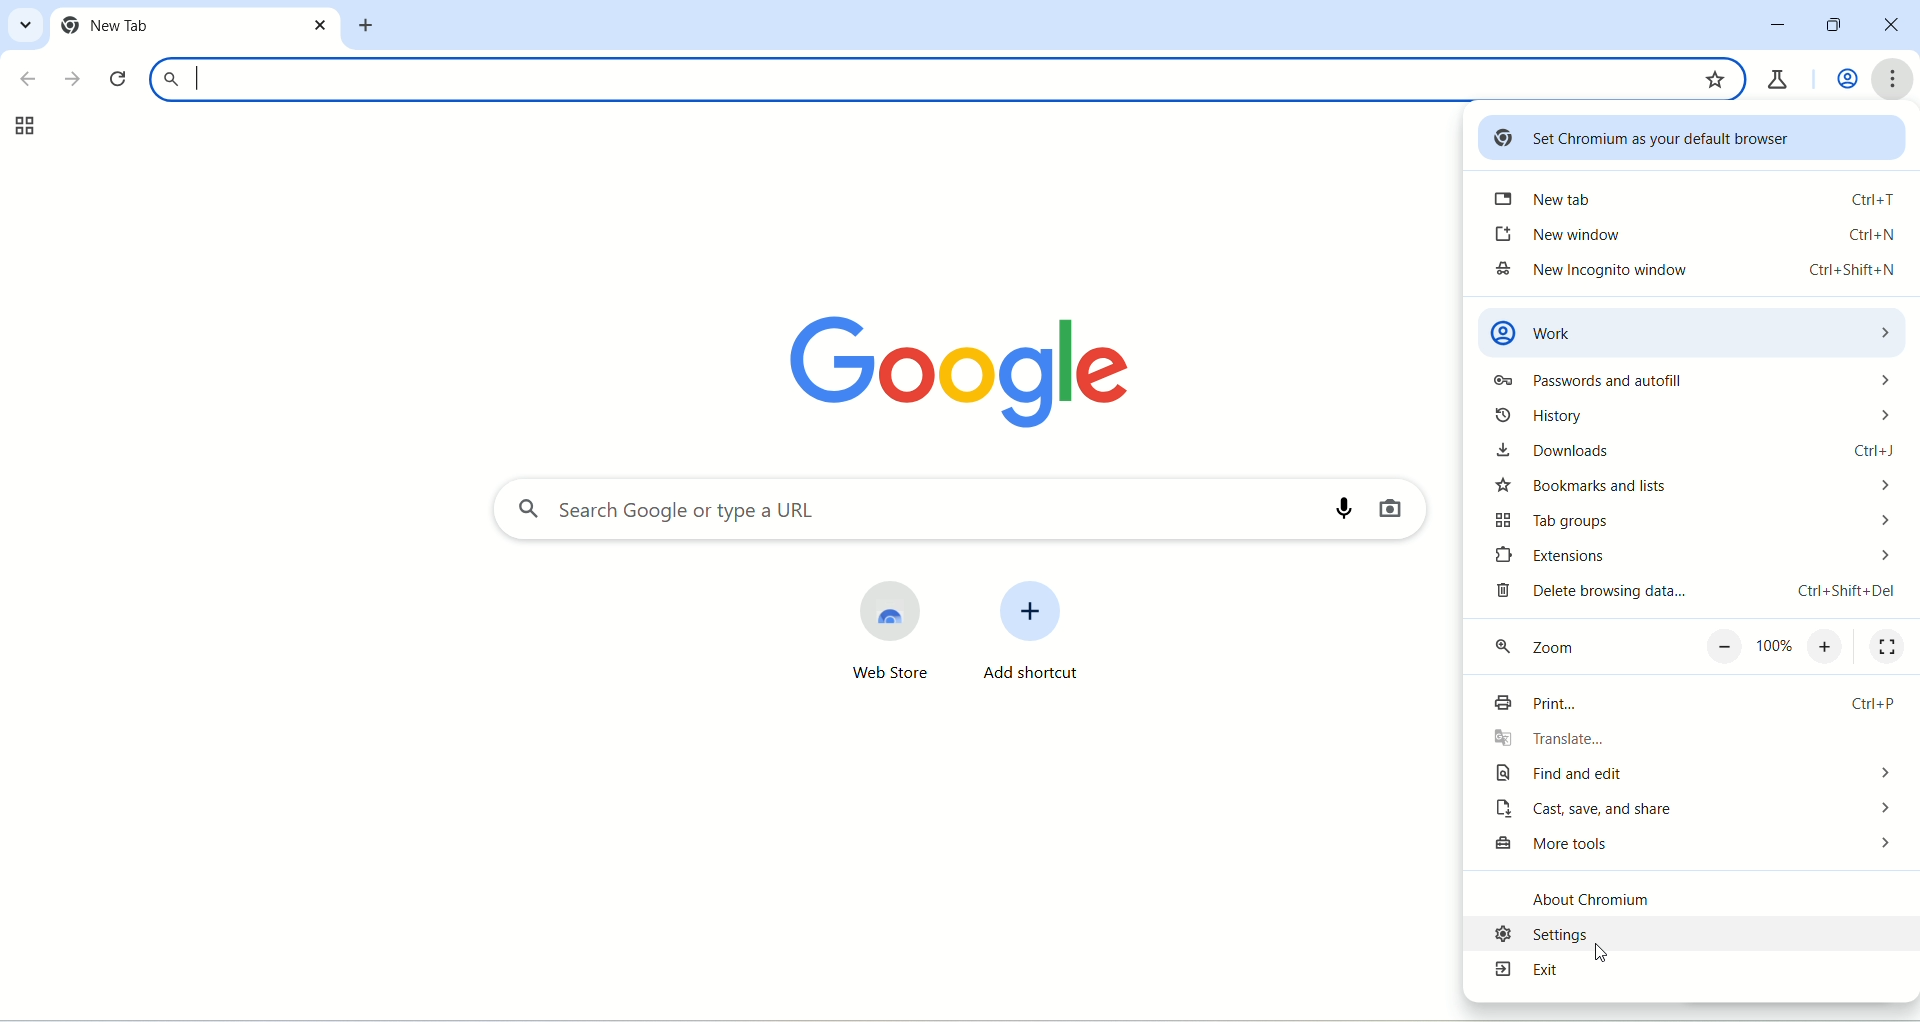 This screenshot has width=1920, height=1022. What do you see at coordinates (177, 26) in the screenshot?
I see `new tab` at bounding box center [177, 26].